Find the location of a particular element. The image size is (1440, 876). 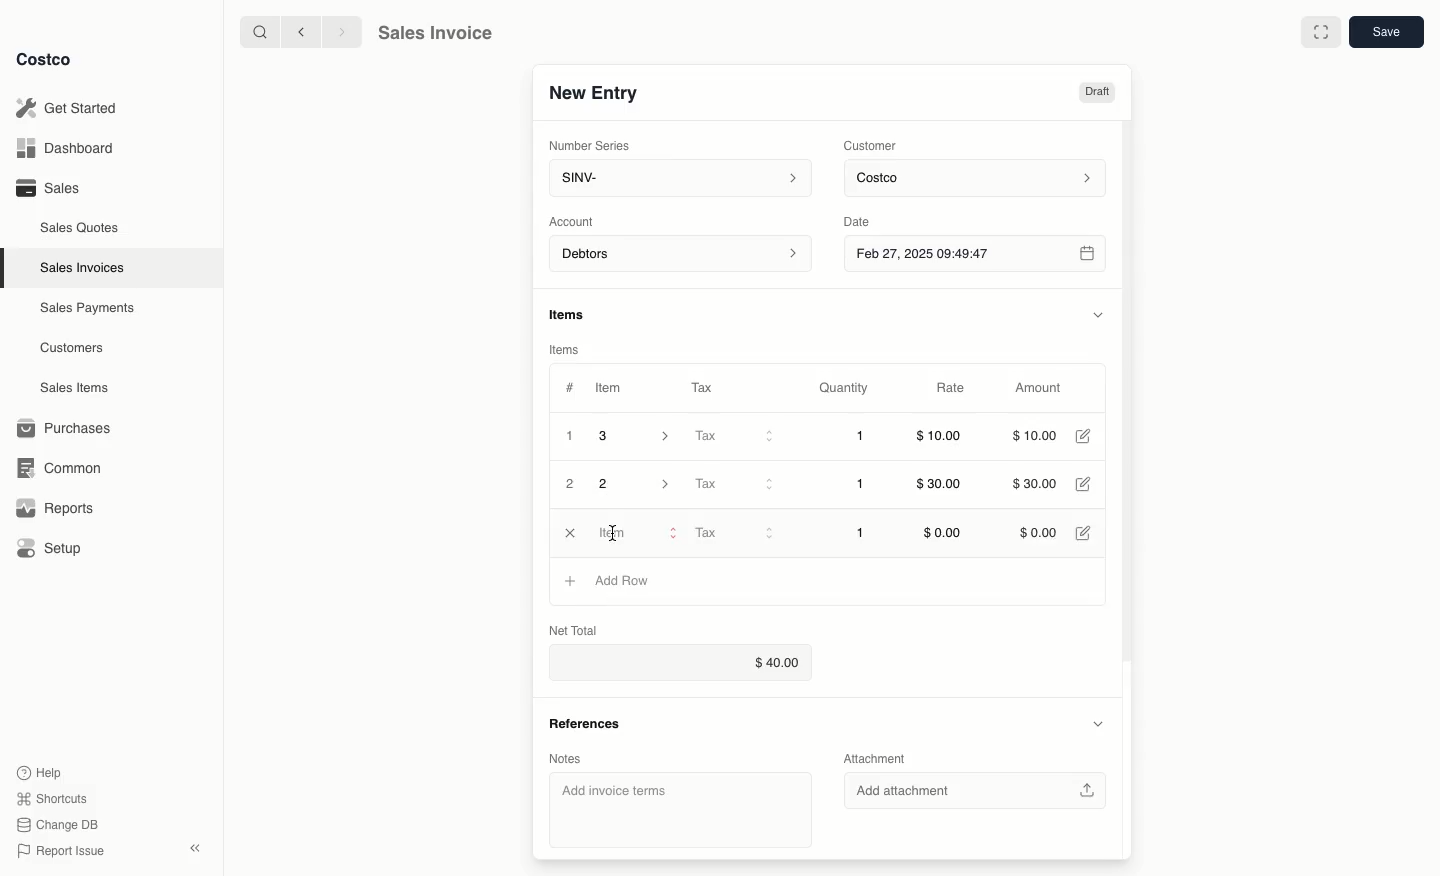

Setup is located at coordinates (51, 550).